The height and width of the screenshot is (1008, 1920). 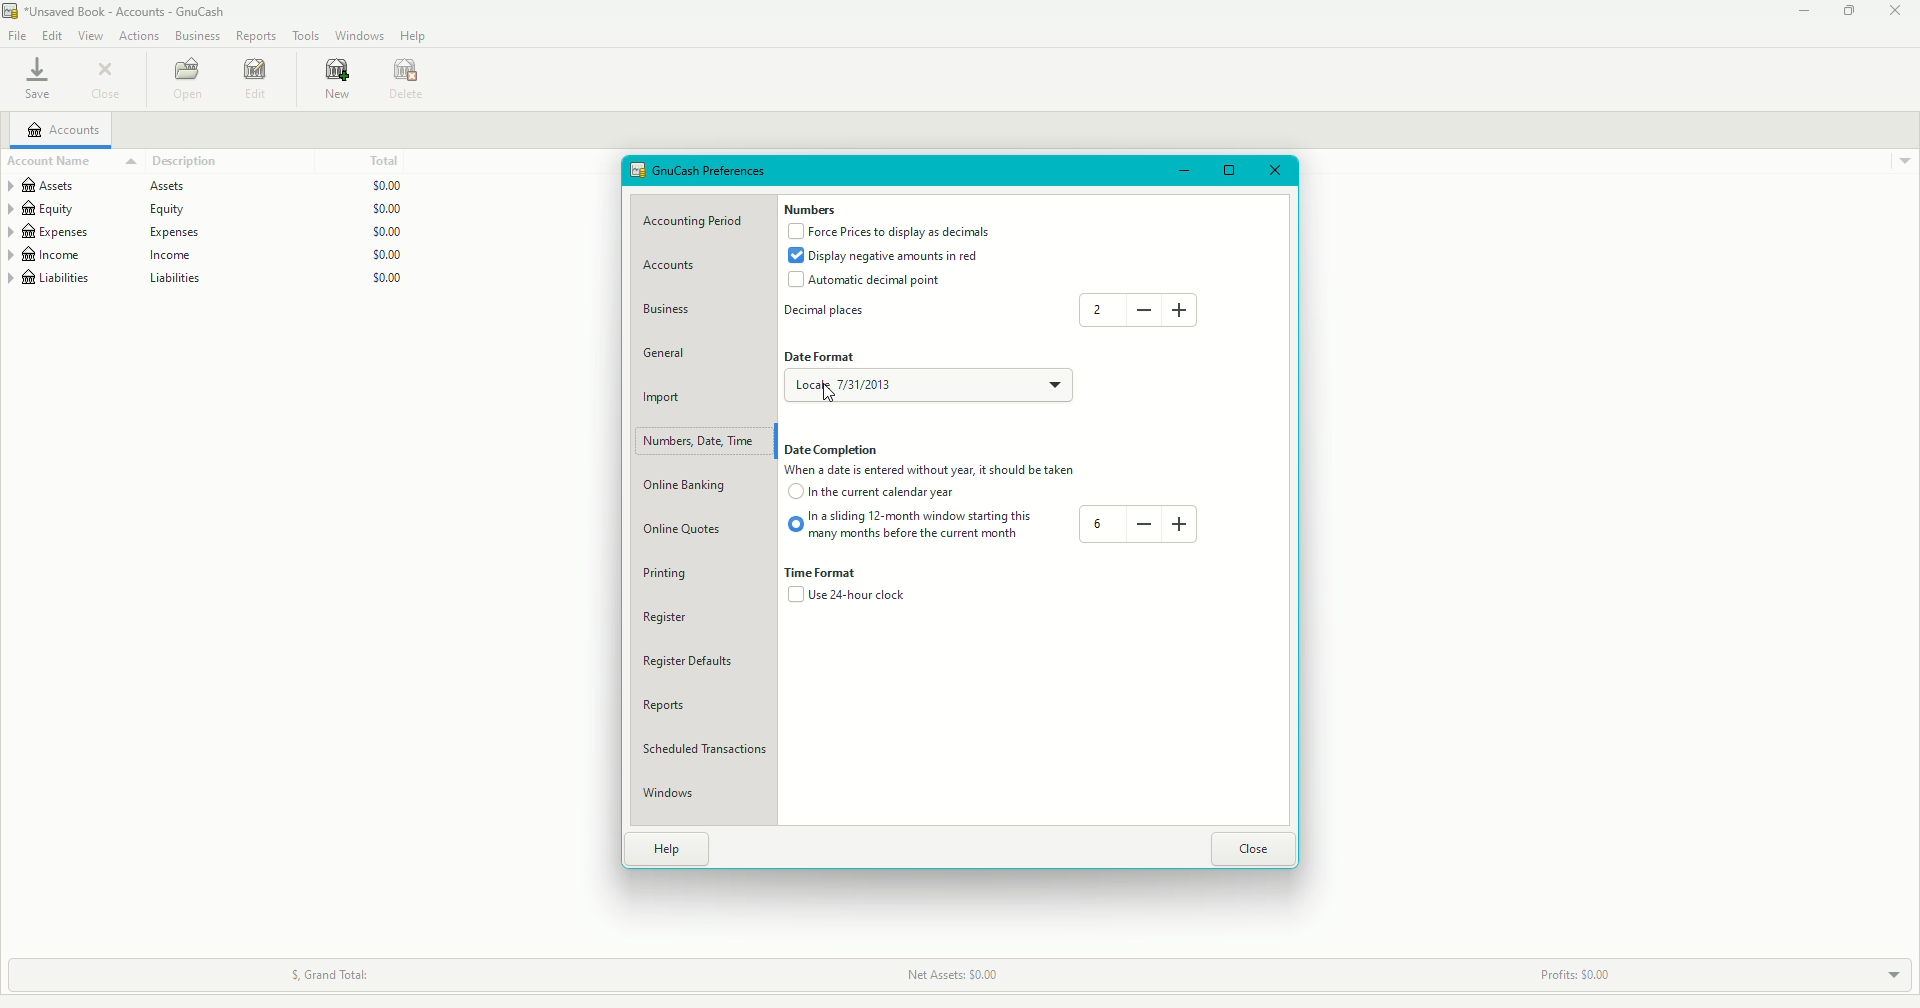 What do you see at coordinates (914, 526) in the screenshot?
I see `Sliding 12-month window` at bounding box center [914, 526].